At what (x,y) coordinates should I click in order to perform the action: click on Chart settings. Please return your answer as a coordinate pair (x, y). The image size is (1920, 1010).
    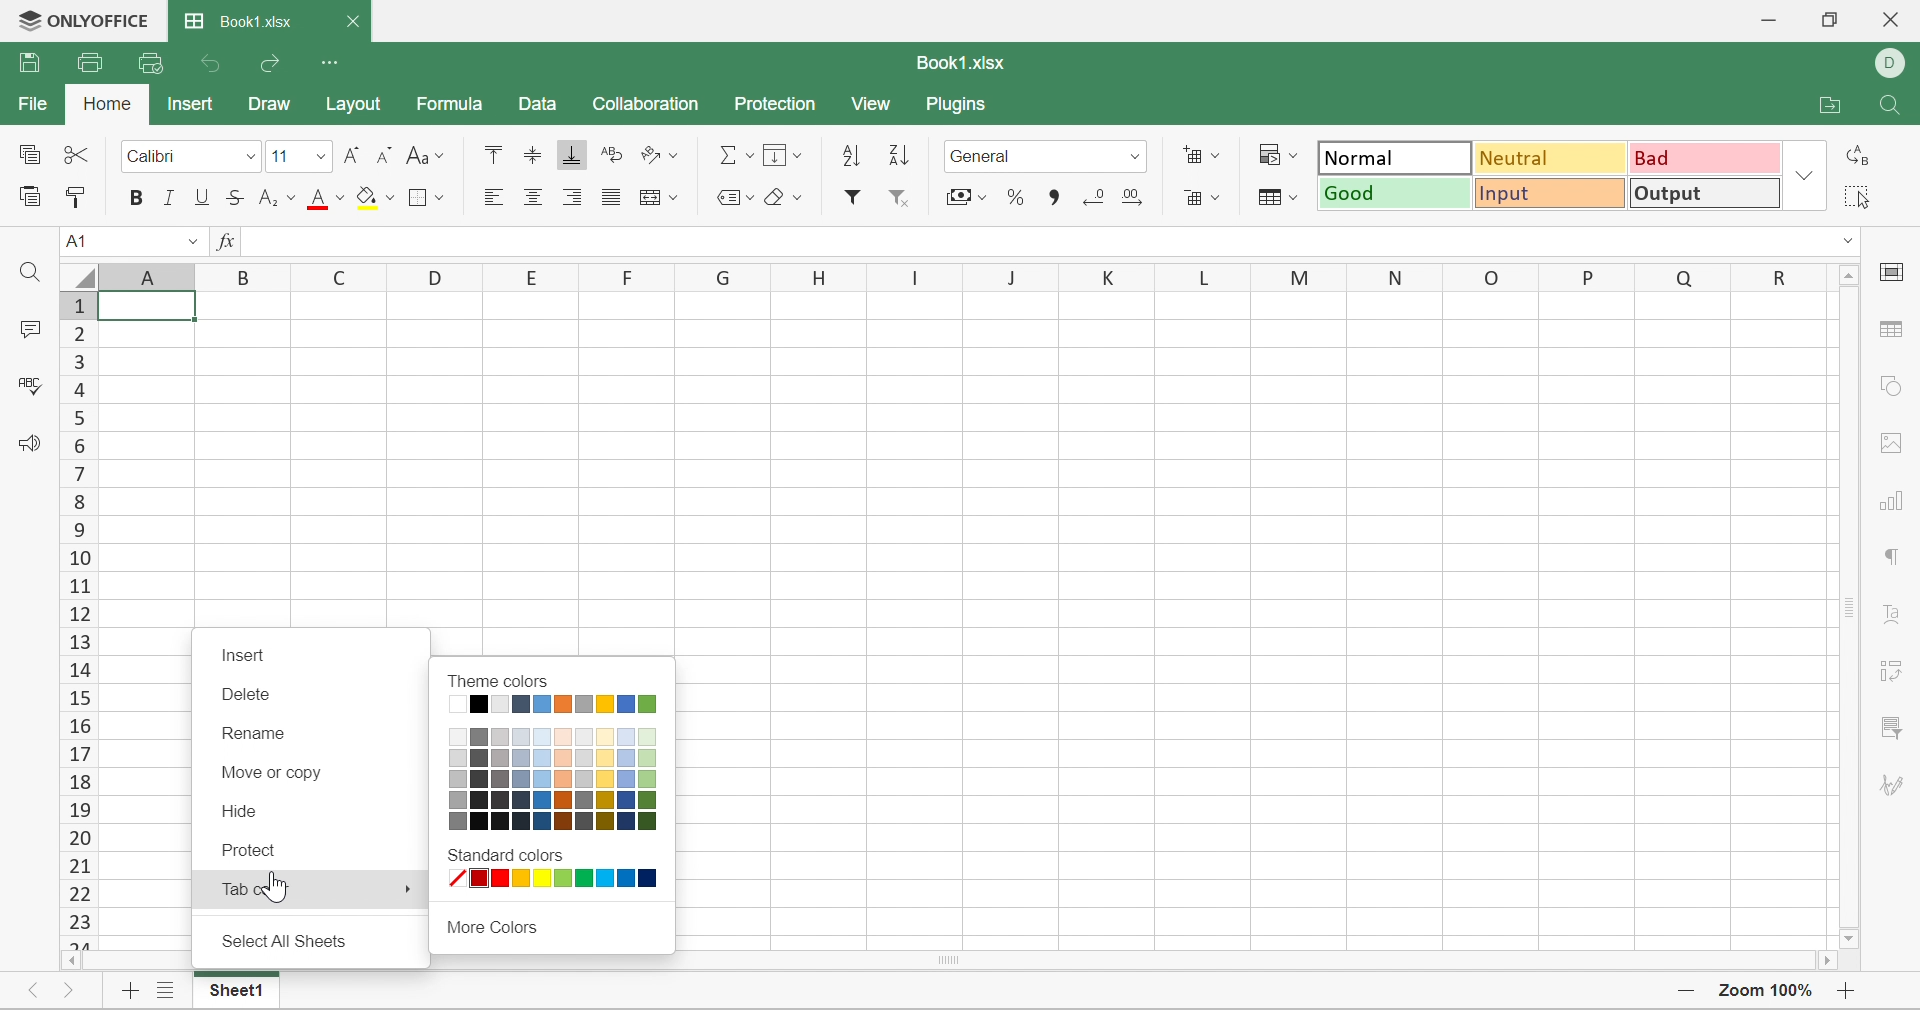
    Looking at the image, I should click on (1888, 501).